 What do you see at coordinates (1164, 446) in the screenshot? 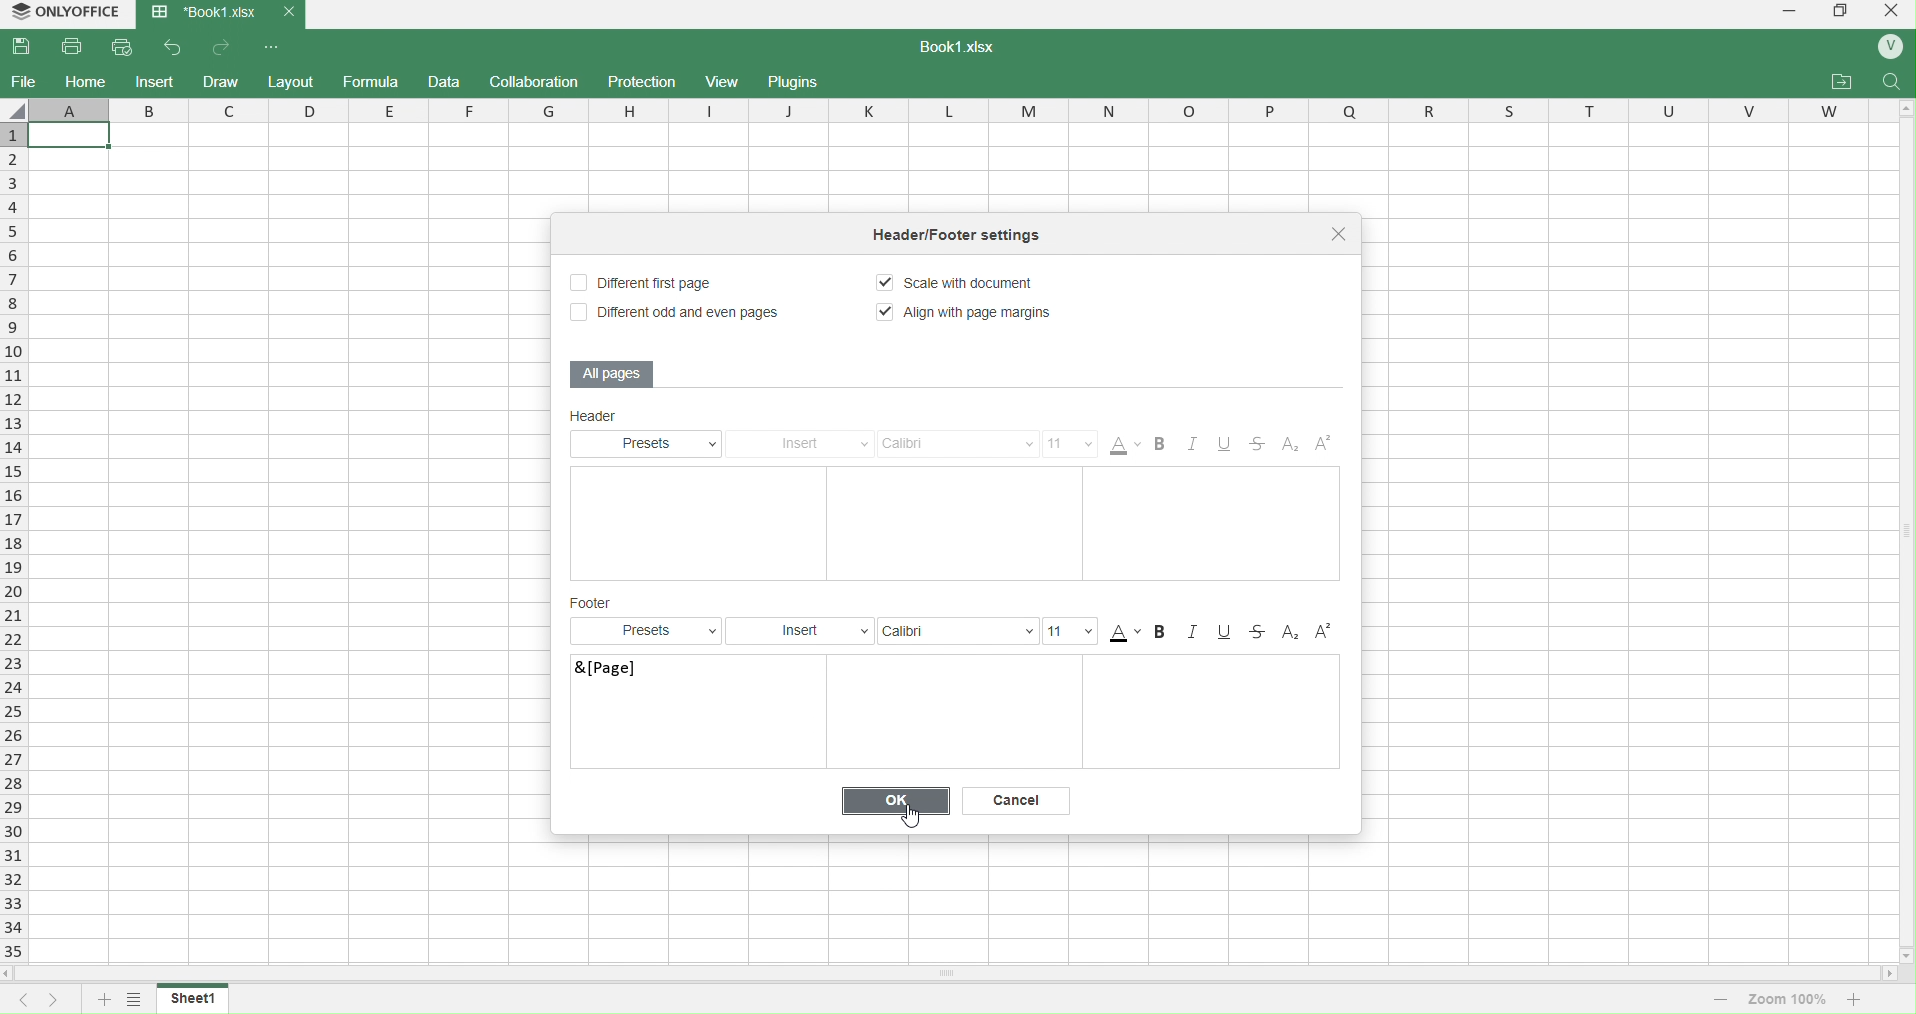
I see `Bold` at bounding box center [1164, 446].